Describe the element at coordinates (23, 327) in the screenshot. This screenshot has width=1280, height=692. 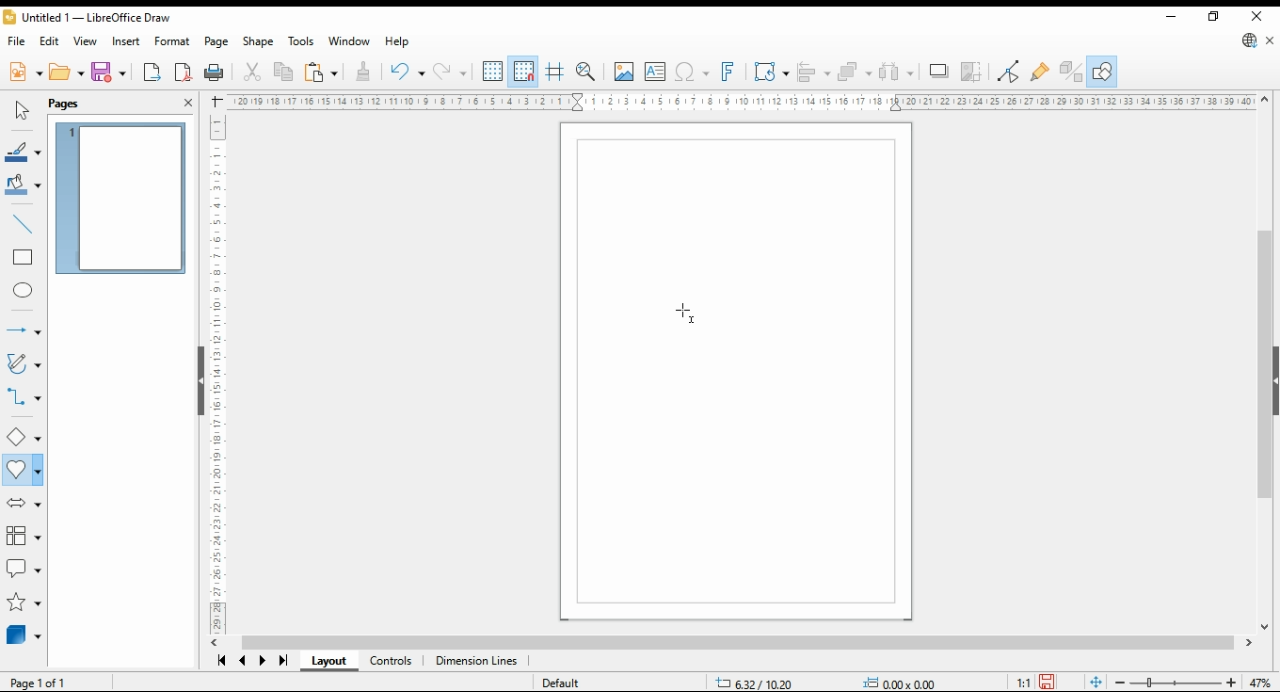
I see `lines and arrows` at that location.